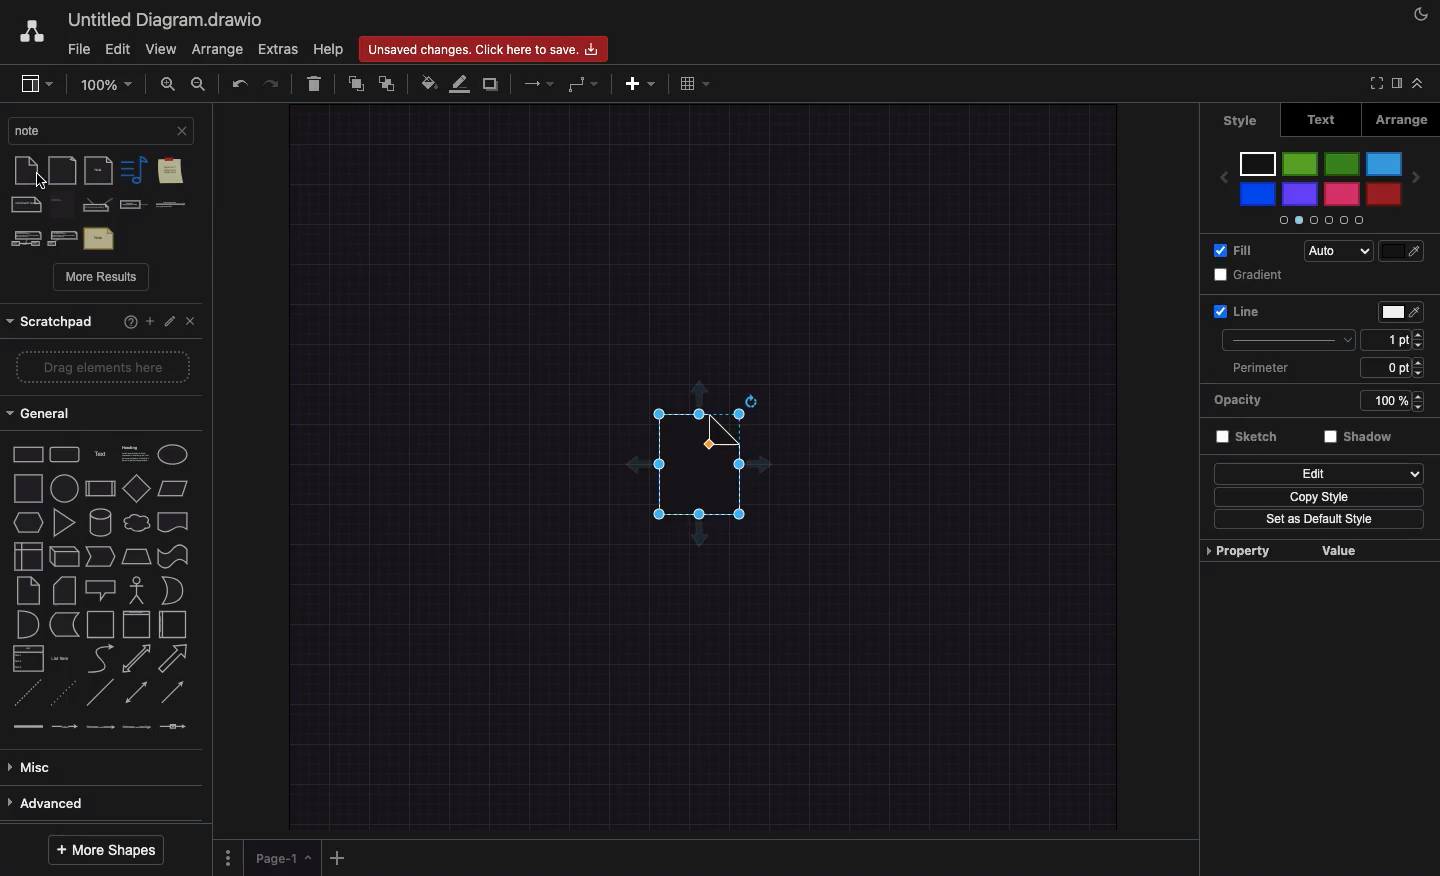  Describe the element at coordinates (137, 487) in the screenshot. I see `parallelogram` at that location.